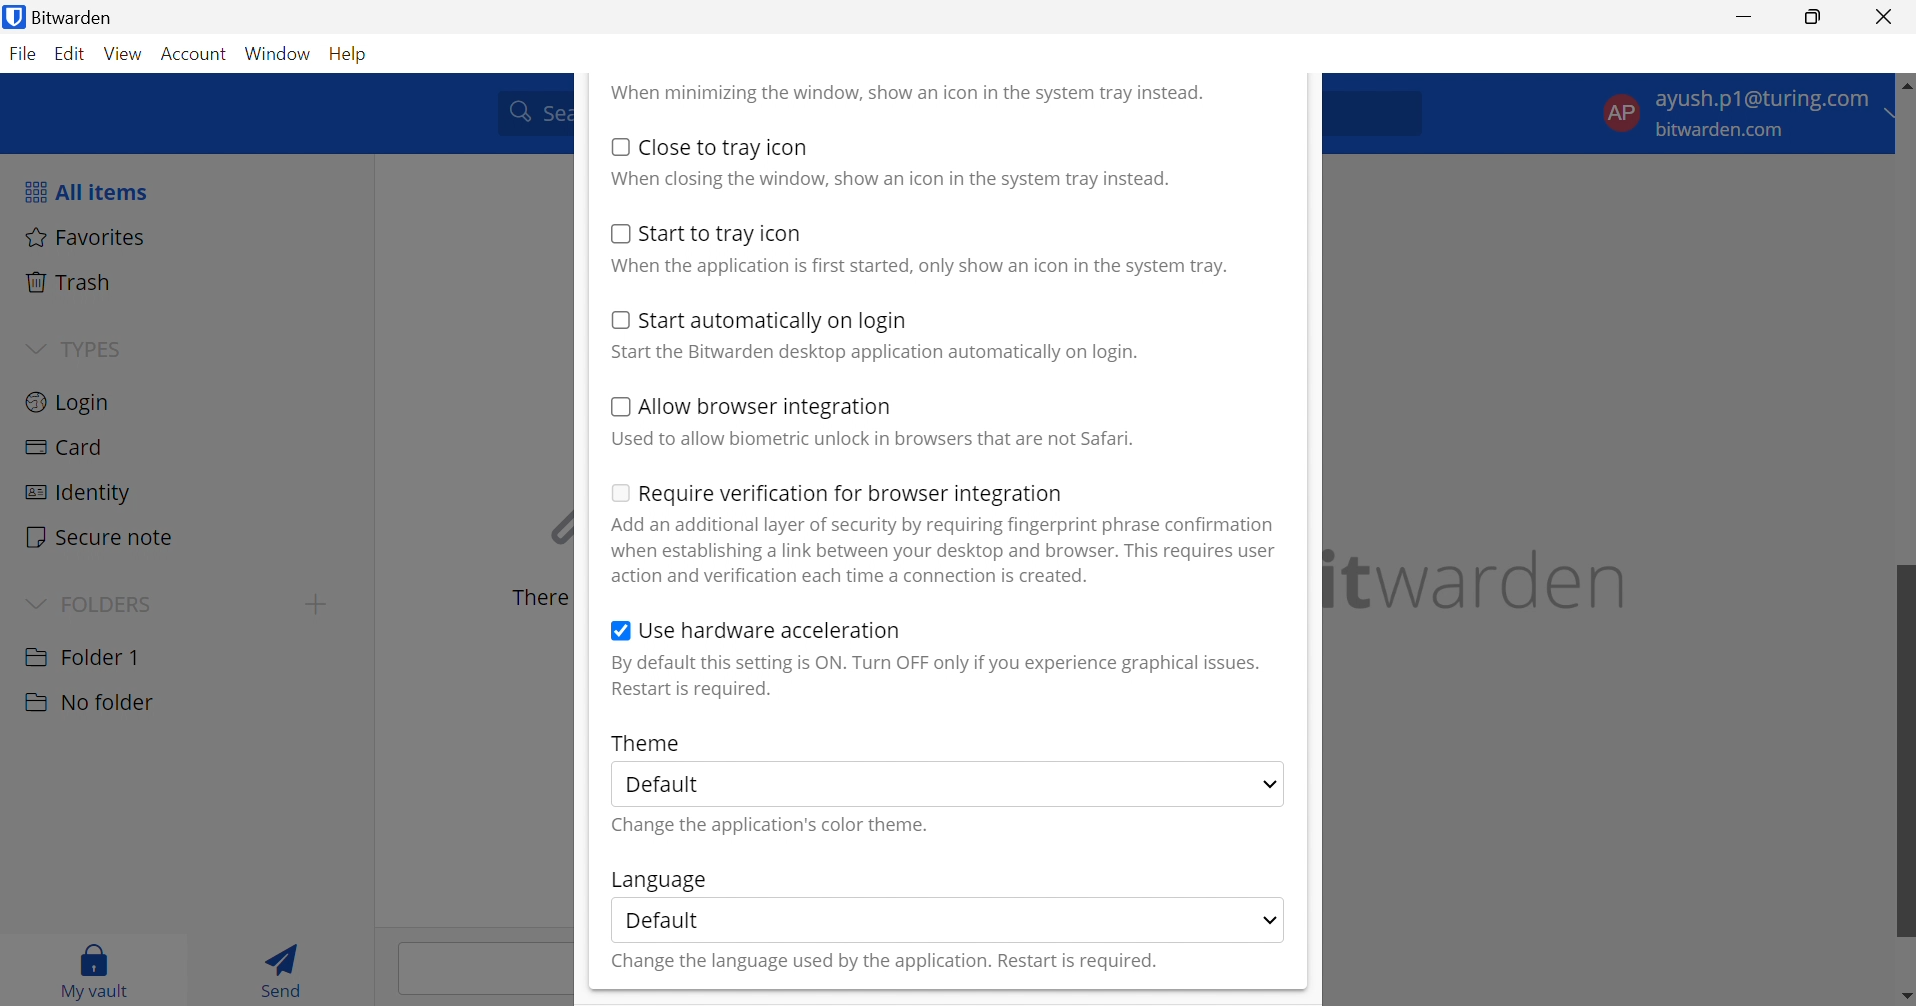 This screenshot has width=1916, height=1006. What do you see at coordinates (82, 655) in the screenshot?
I see `Folder 1` at bounding box center [82, 655].